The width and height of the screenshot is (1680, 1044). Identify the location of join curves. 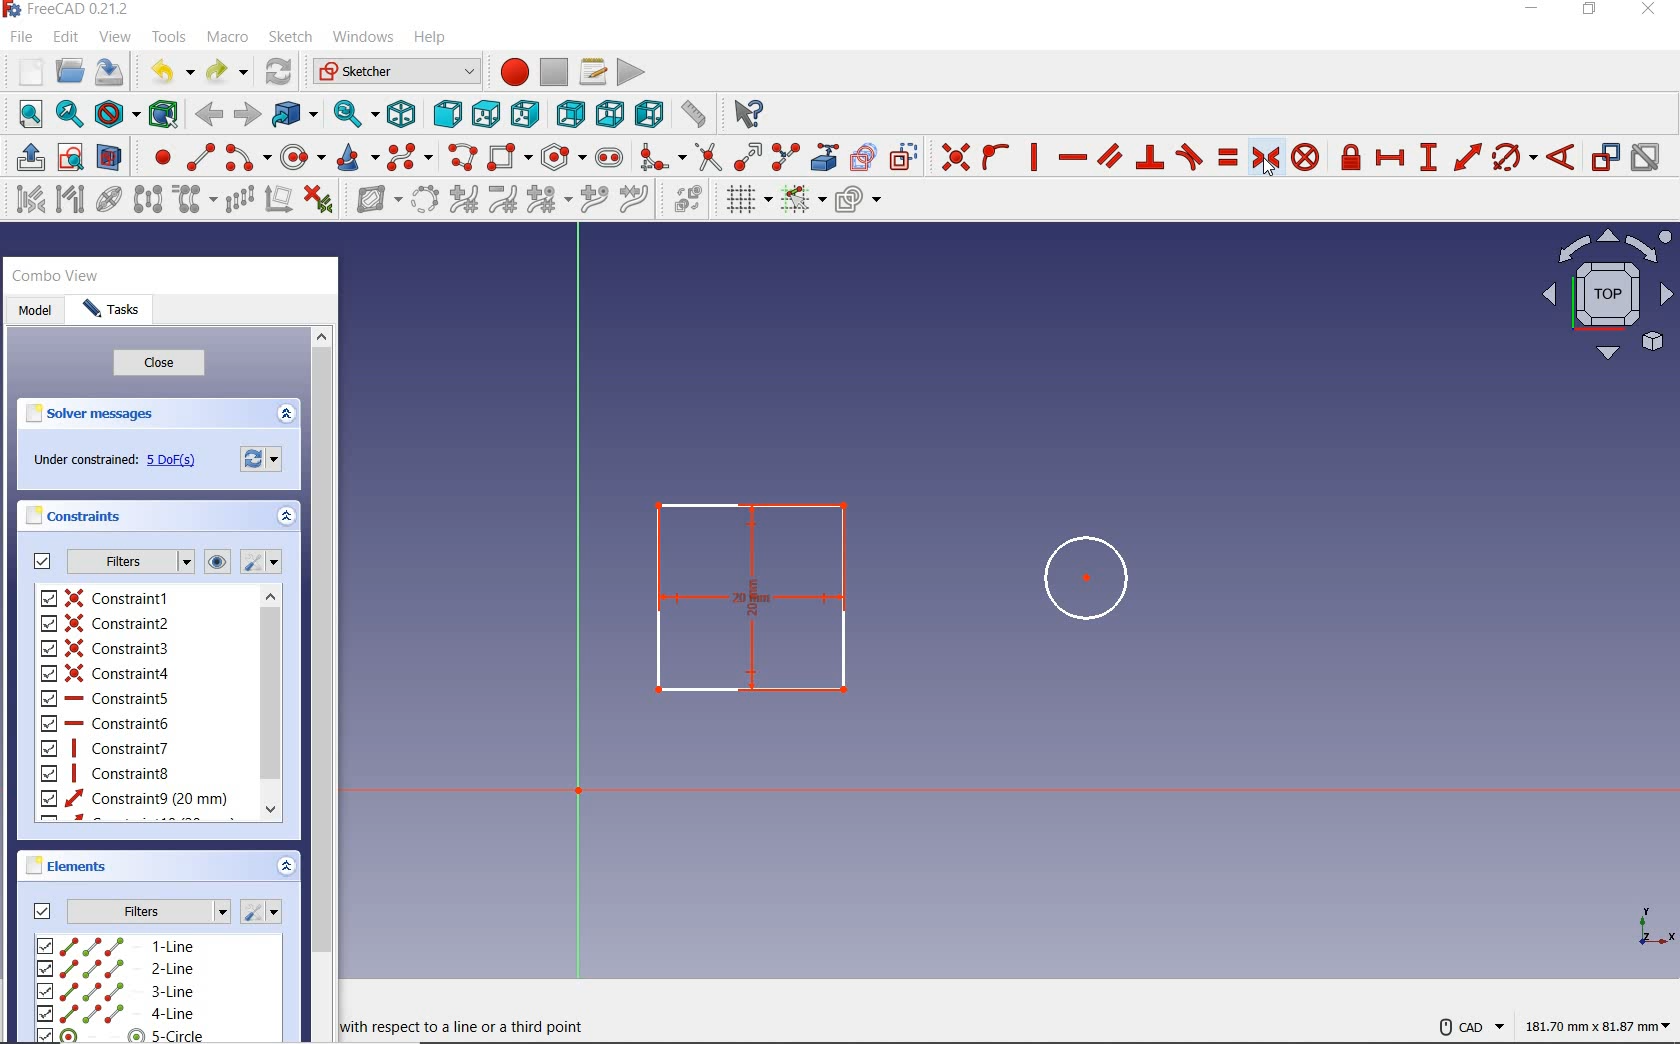
(635, 198).